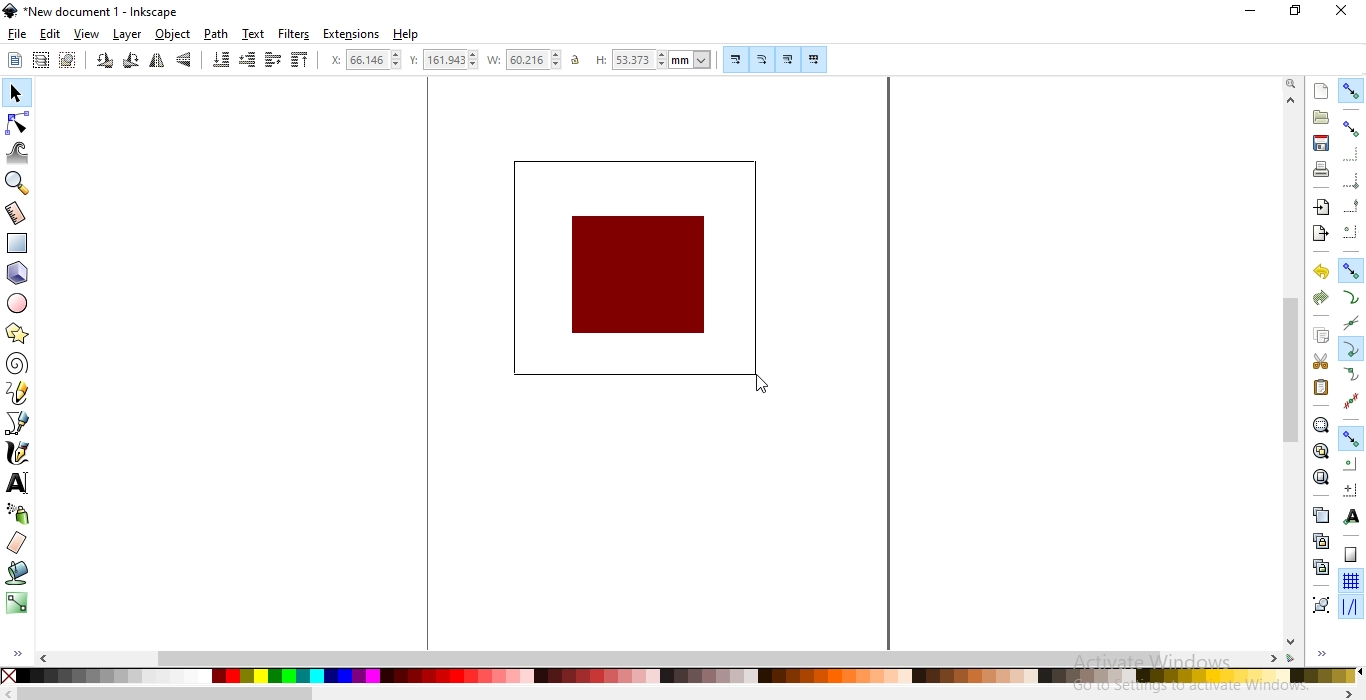 This screenshot has height=700, width=1366. What do you see at coordinates (414, 60) in the screenshot?
I see `vertical coordinate of selection` at bounding box center [414, 60].